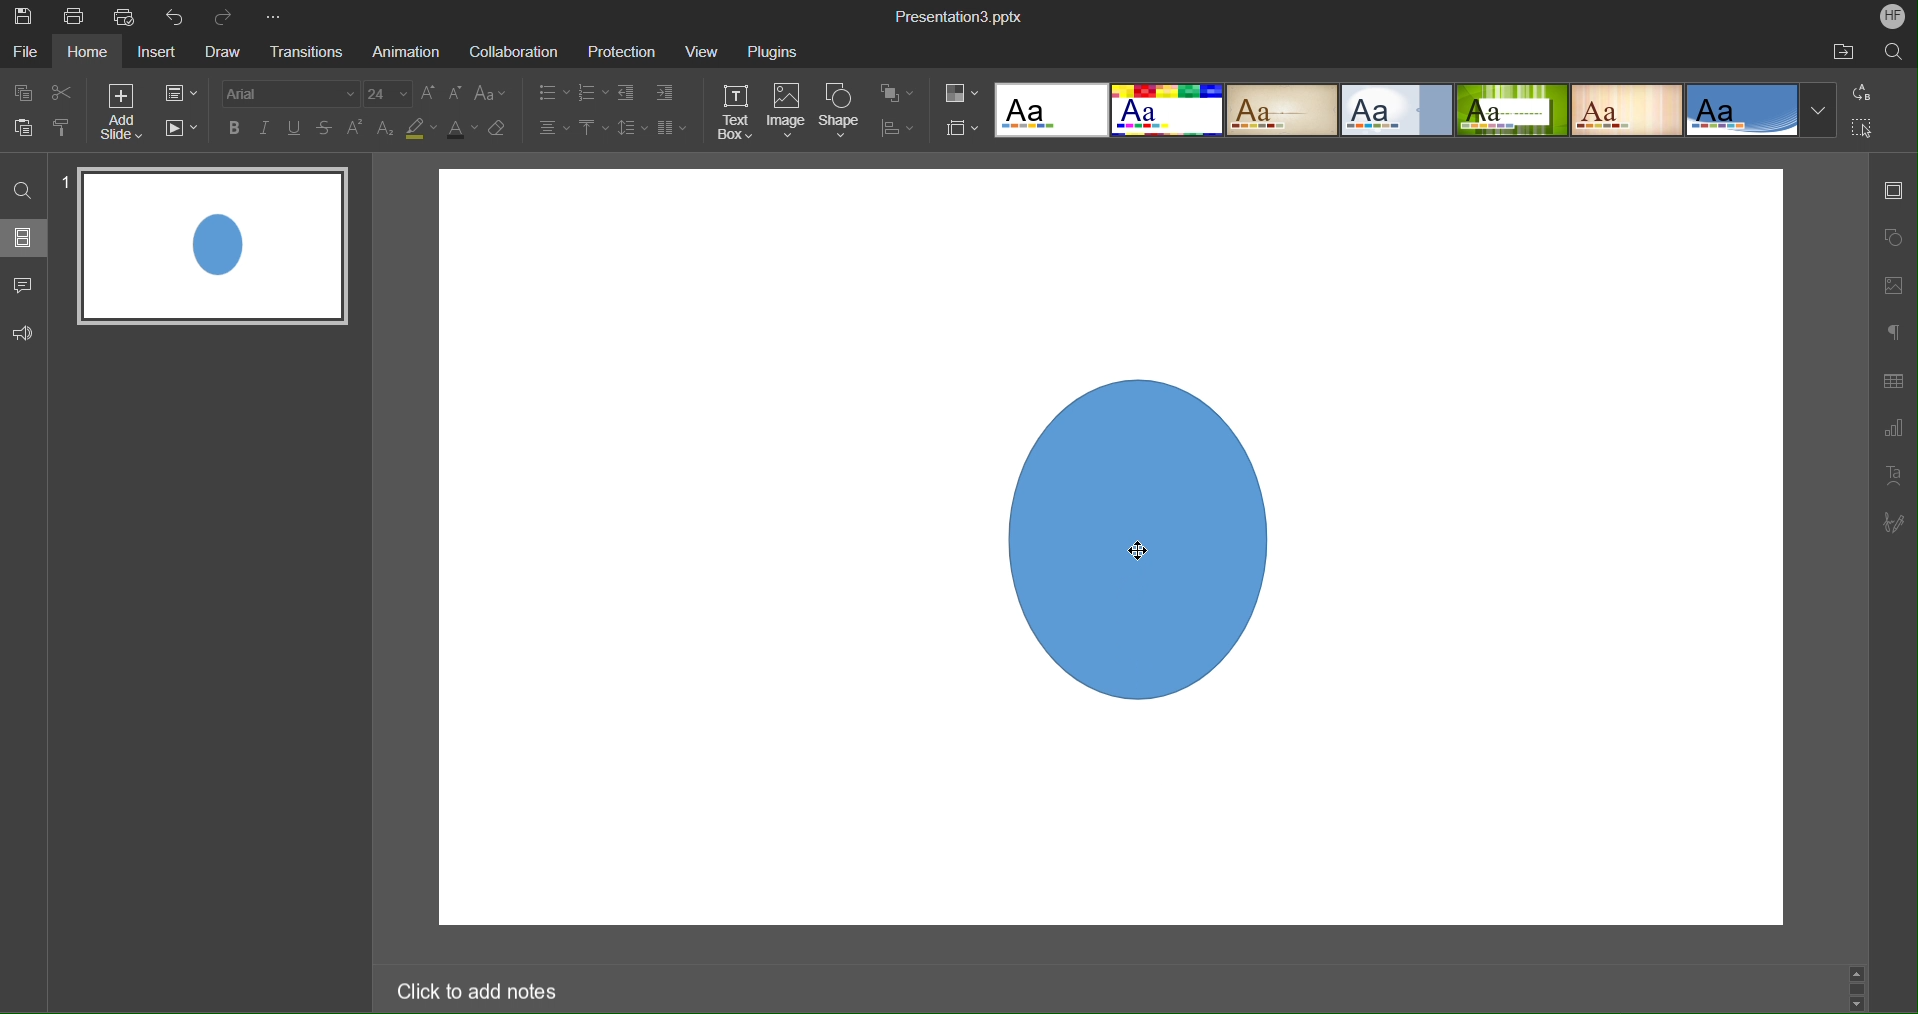  Describe the element at coordinates (430, 94) in the screenshot. I see `Increase Font` at that location.